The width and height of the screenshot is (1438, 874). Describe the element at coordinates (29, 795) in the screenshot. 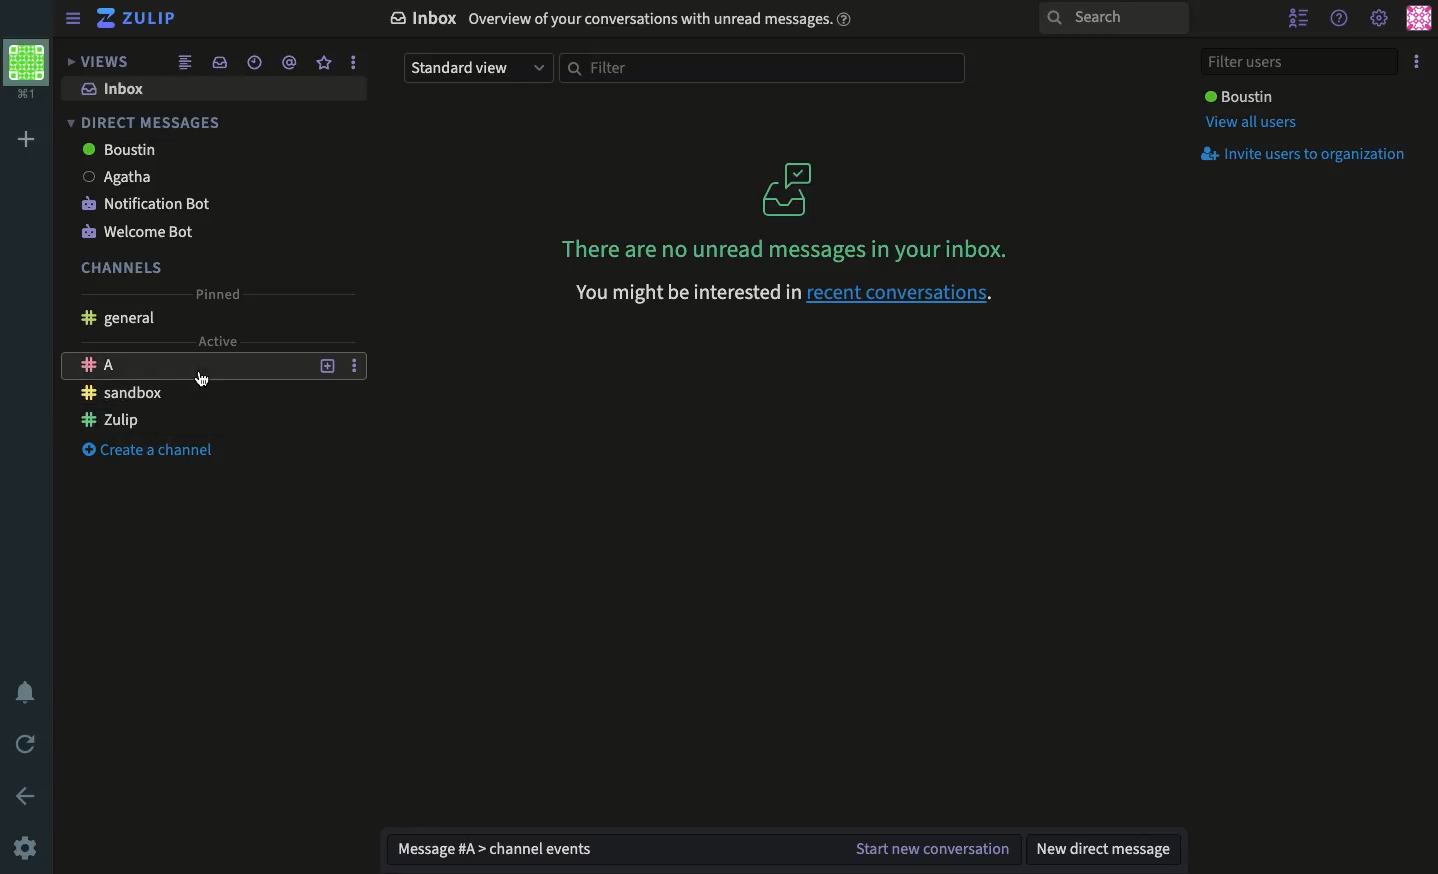

I see `Back` at that location.